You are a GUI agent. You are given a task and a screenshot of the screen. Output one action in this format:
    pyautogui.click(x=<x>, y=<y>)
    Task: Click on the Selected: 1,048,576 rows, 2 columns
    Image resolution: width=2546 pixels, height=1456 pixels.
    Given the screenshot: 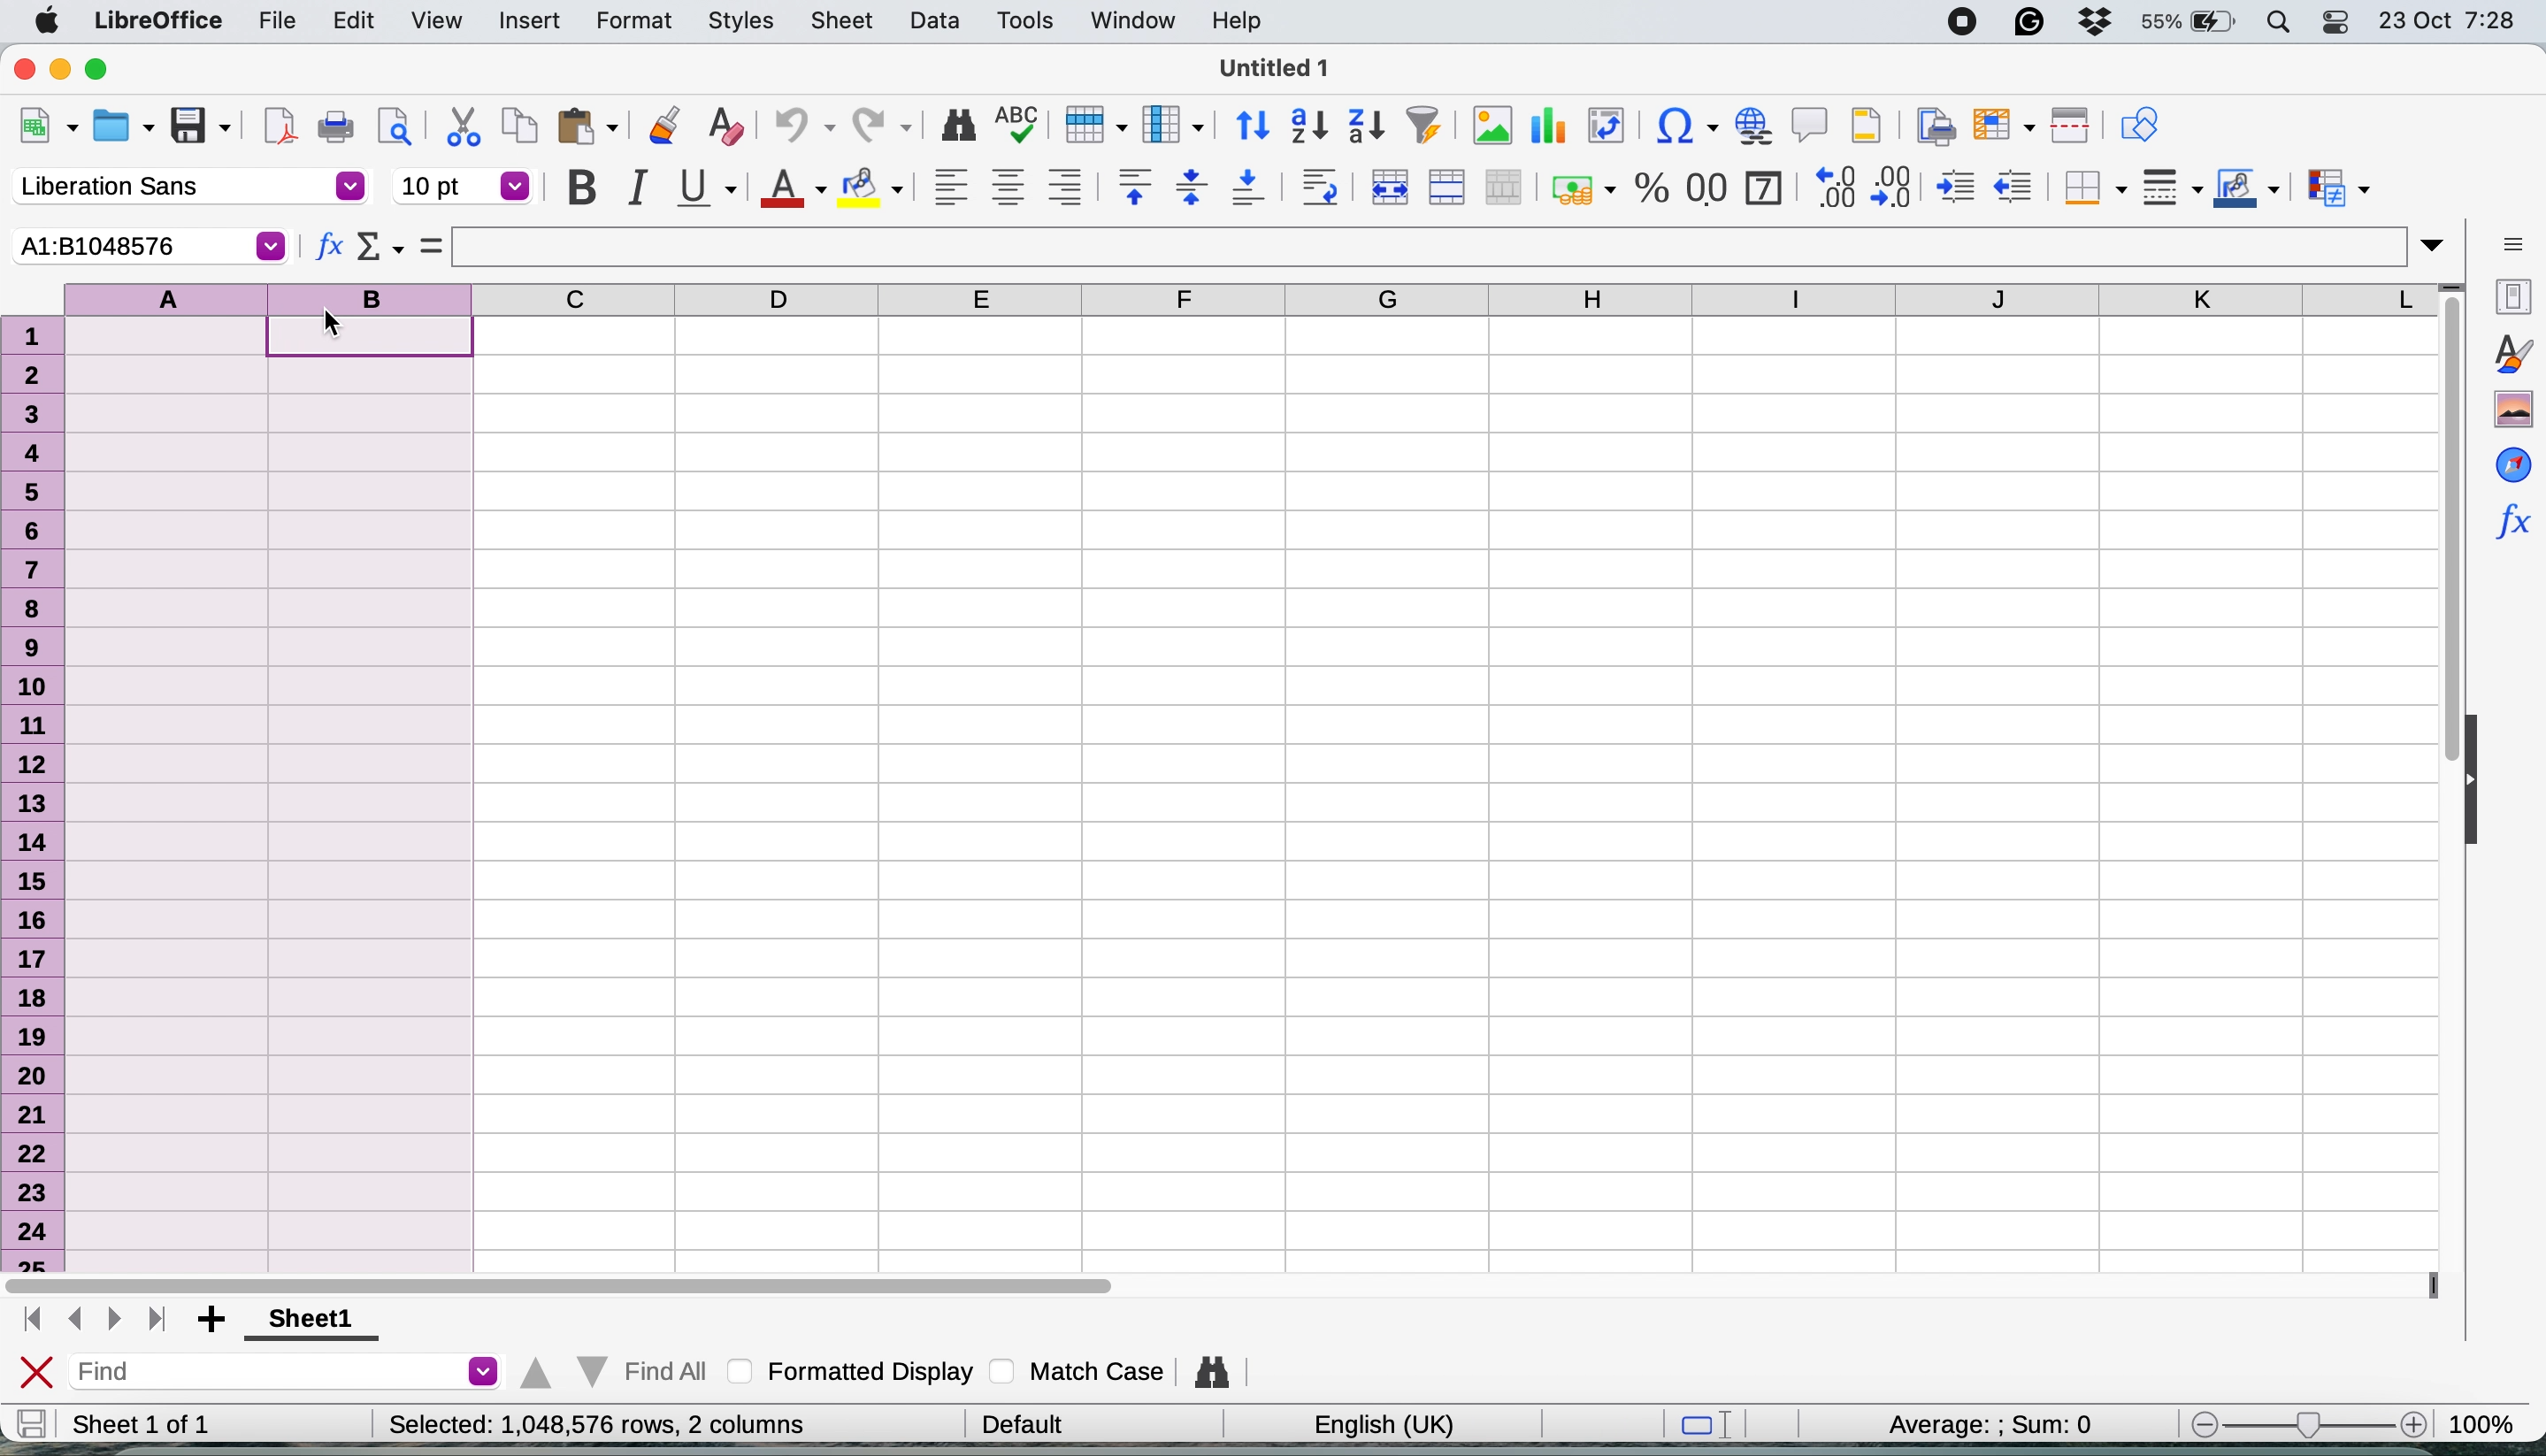 What is the action you would take?
    pyautogui.click(x=621, y=1425)
    